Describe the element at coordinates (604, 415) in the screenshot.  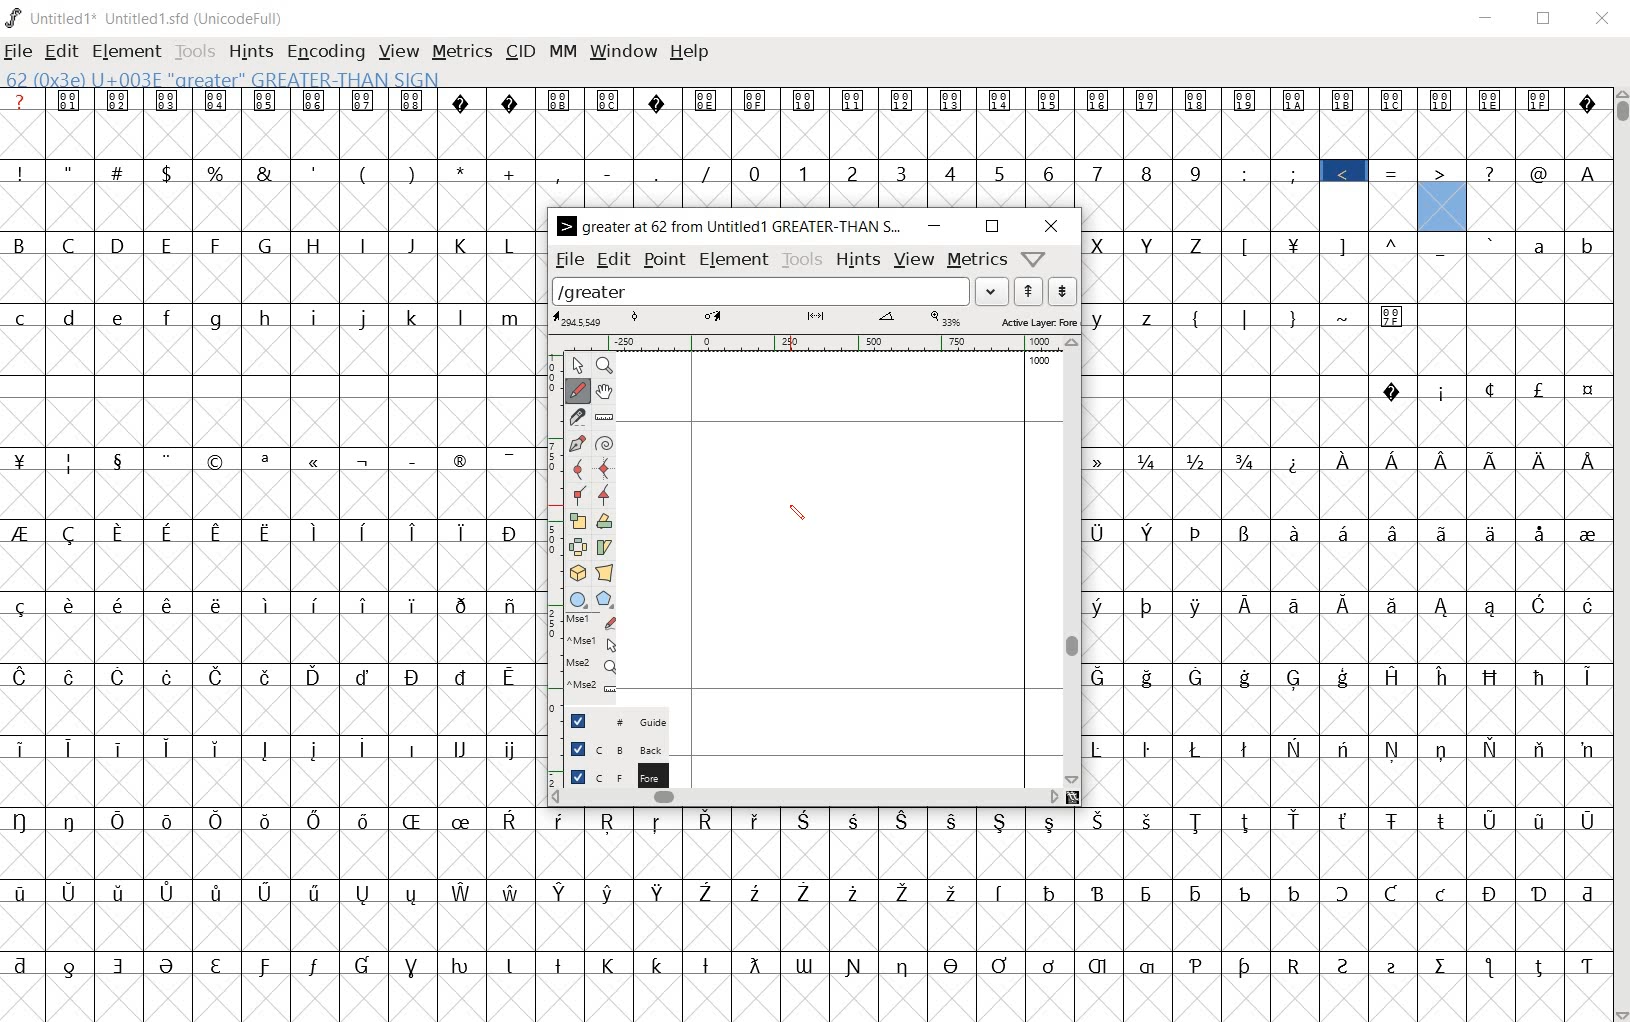
I see `measure a distance, angle between points` at that location.